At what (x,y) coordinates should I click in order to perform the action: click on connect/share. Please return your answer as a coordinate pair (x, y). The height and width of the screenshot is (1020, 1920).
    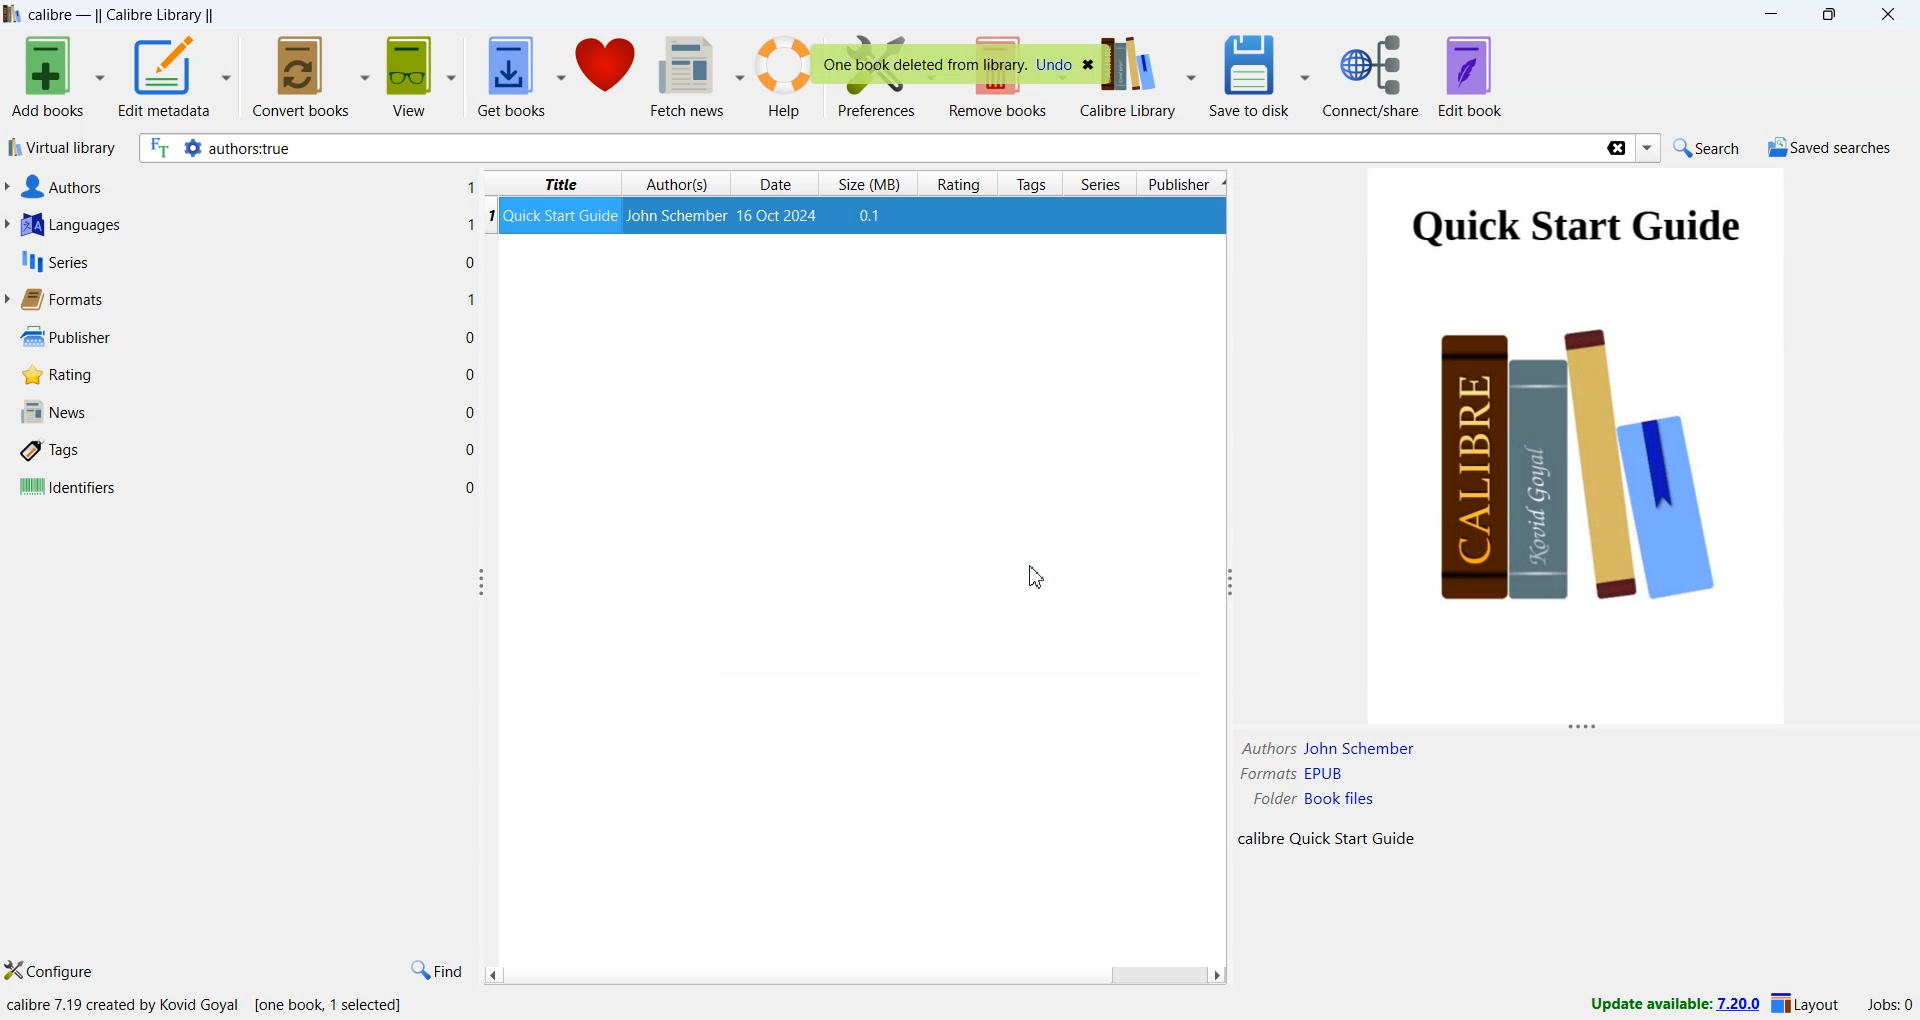
    Looking at the image, I should click on (1375, 76).